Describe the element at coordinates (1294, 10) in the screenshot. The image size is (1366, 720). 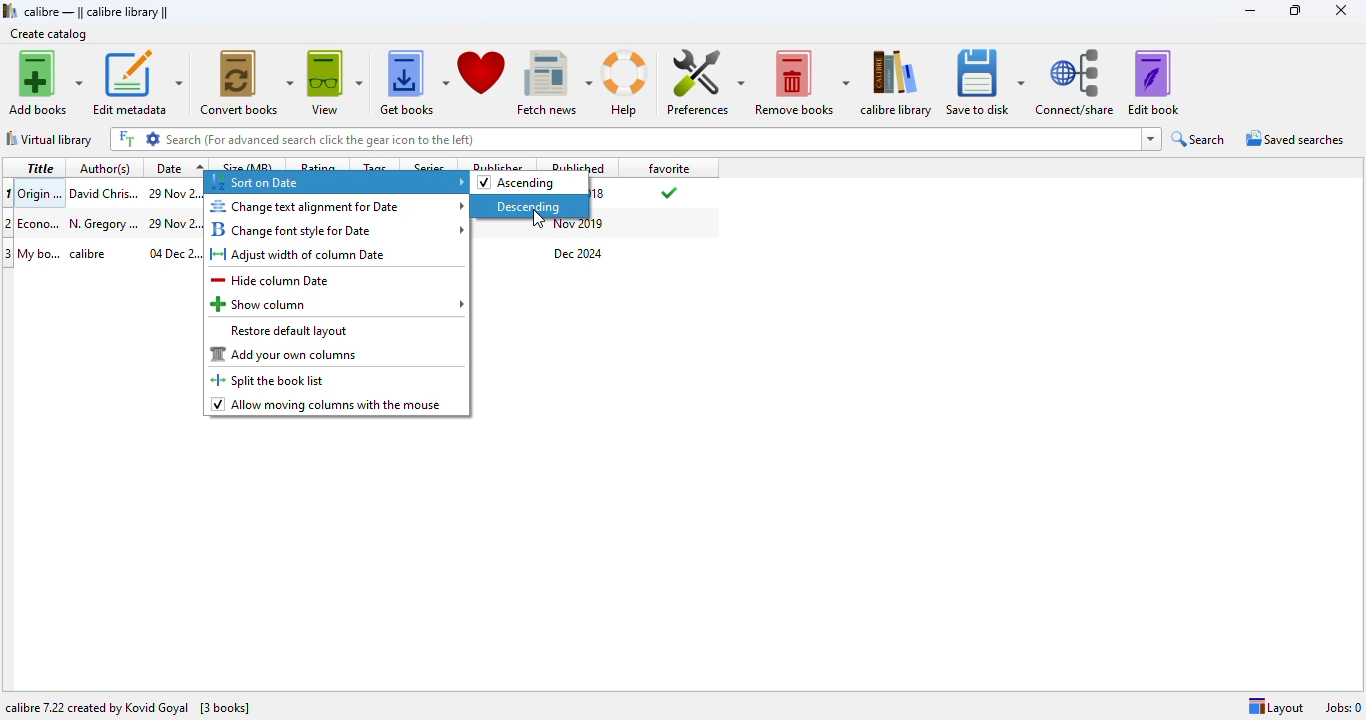
I see `maximize` at that location.